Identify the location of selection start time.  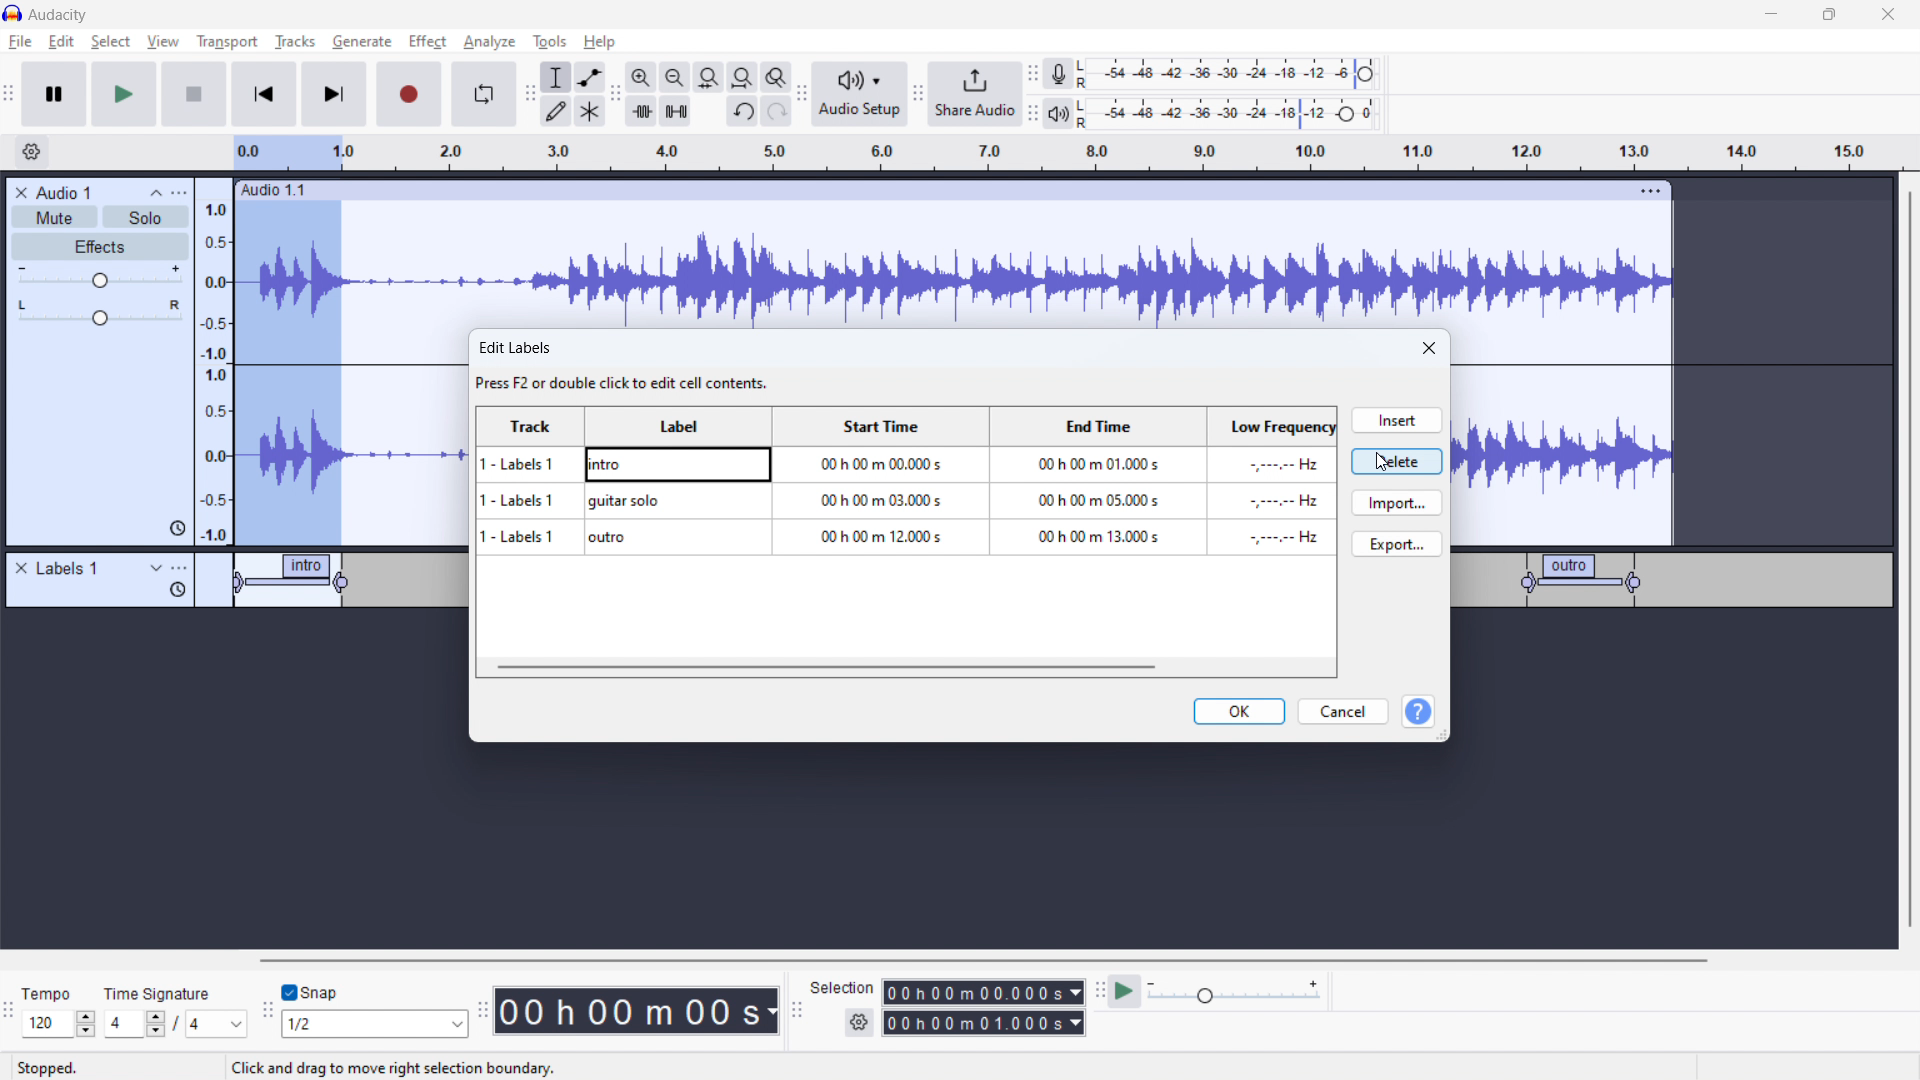
(984, 991).